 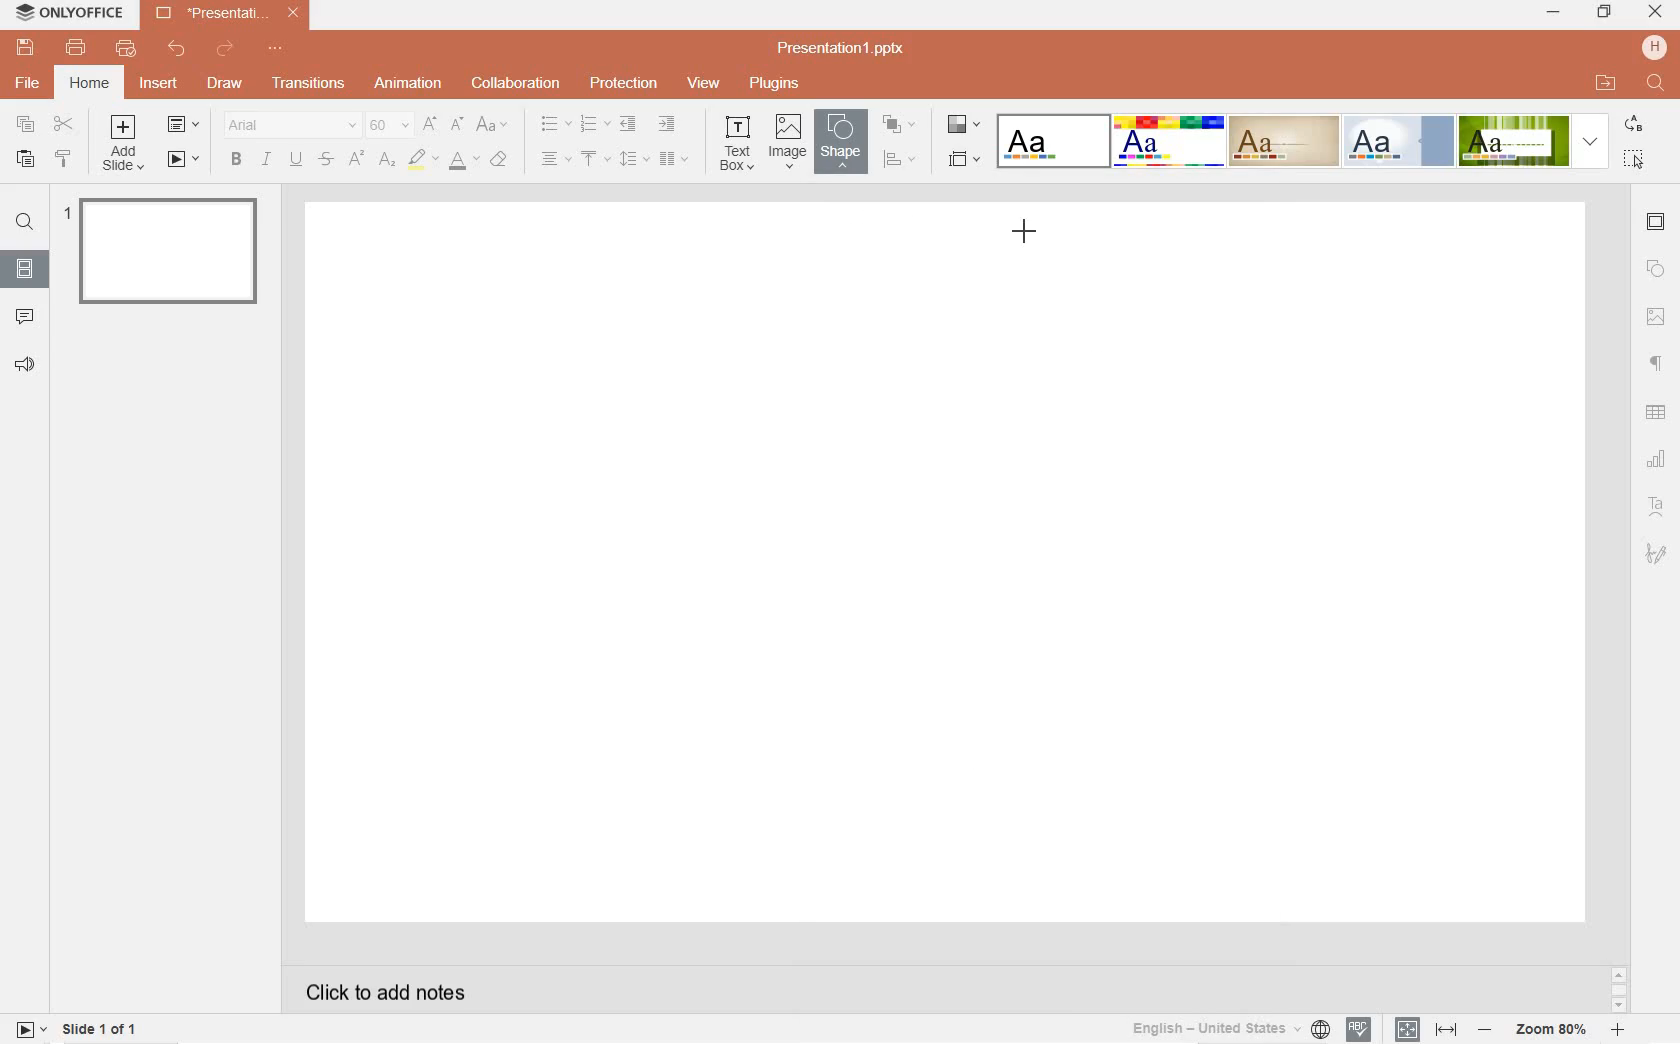 What do you see at coordinates (555, 124) in the screenshot?
I see `bullet` at bounding box center [555, 124].